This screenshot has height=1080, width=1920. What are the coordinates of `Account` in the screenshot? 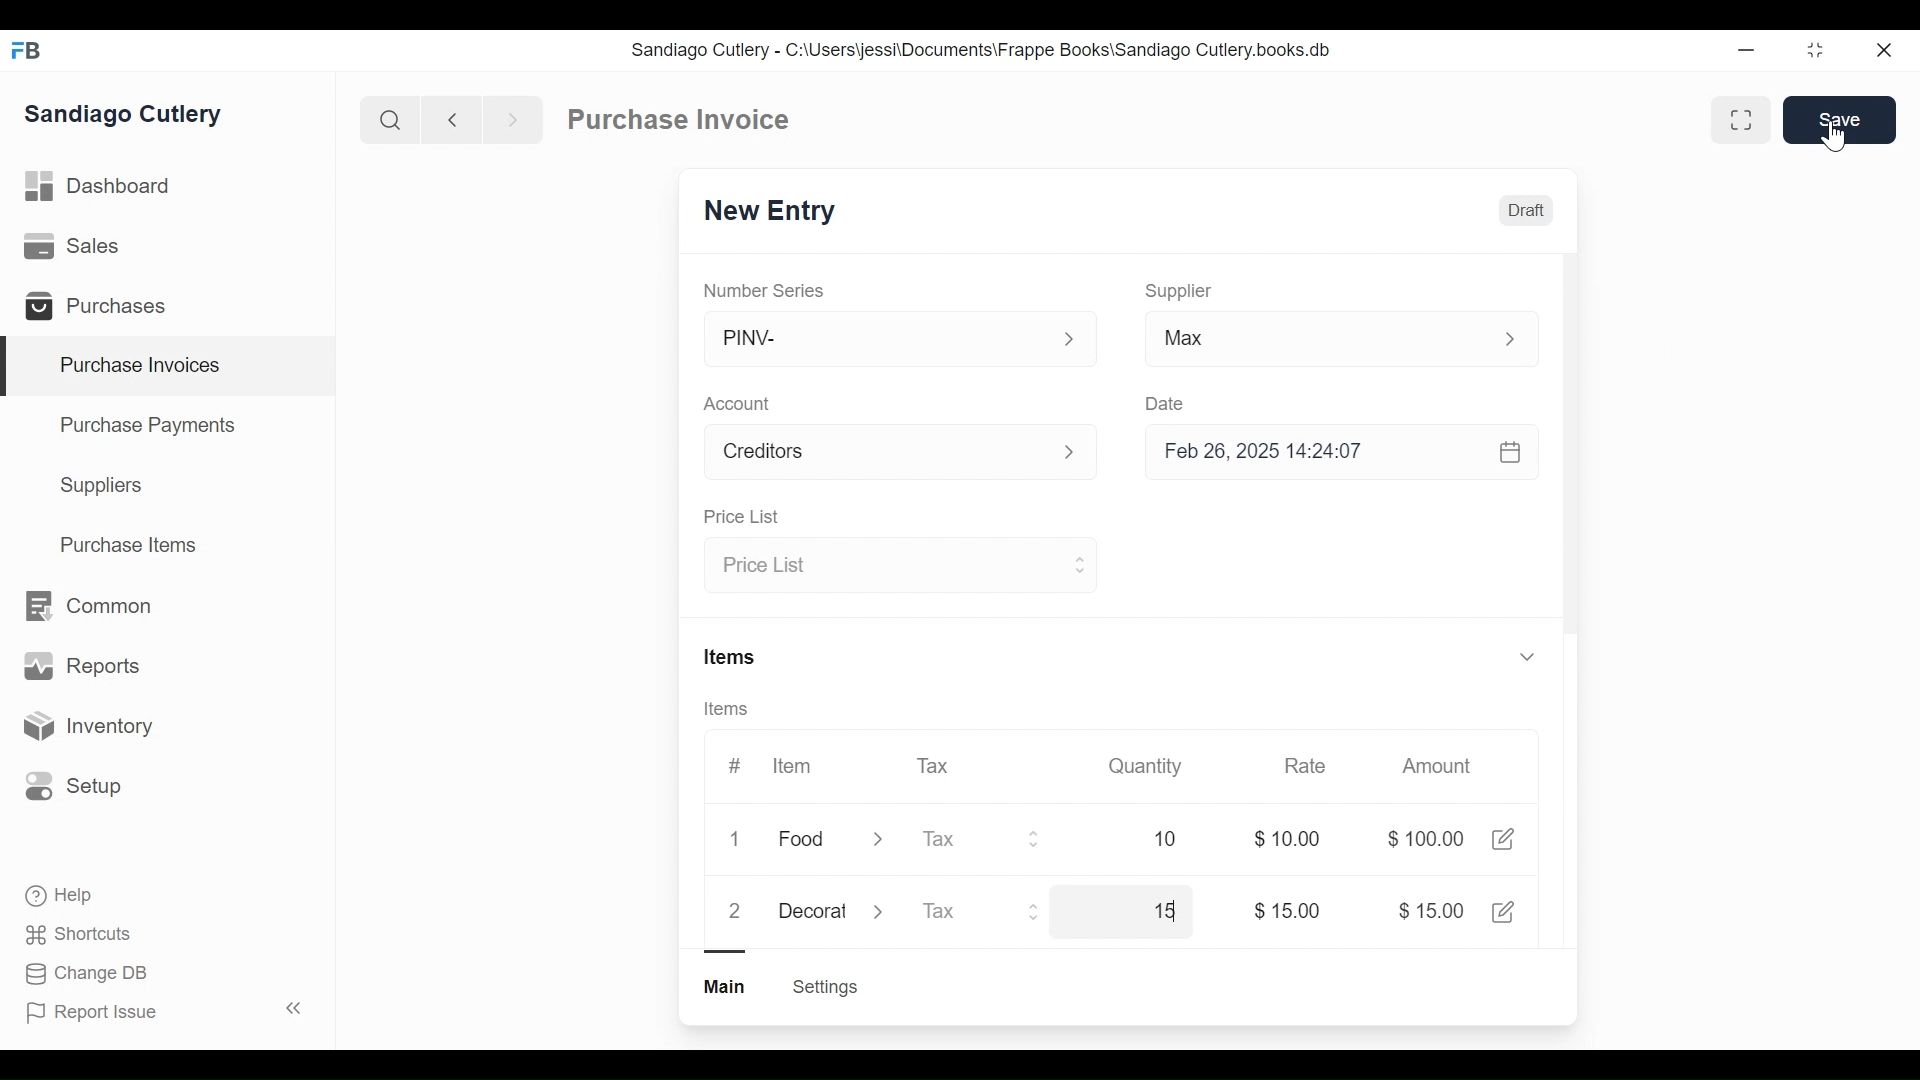 It's located at (741, 406).